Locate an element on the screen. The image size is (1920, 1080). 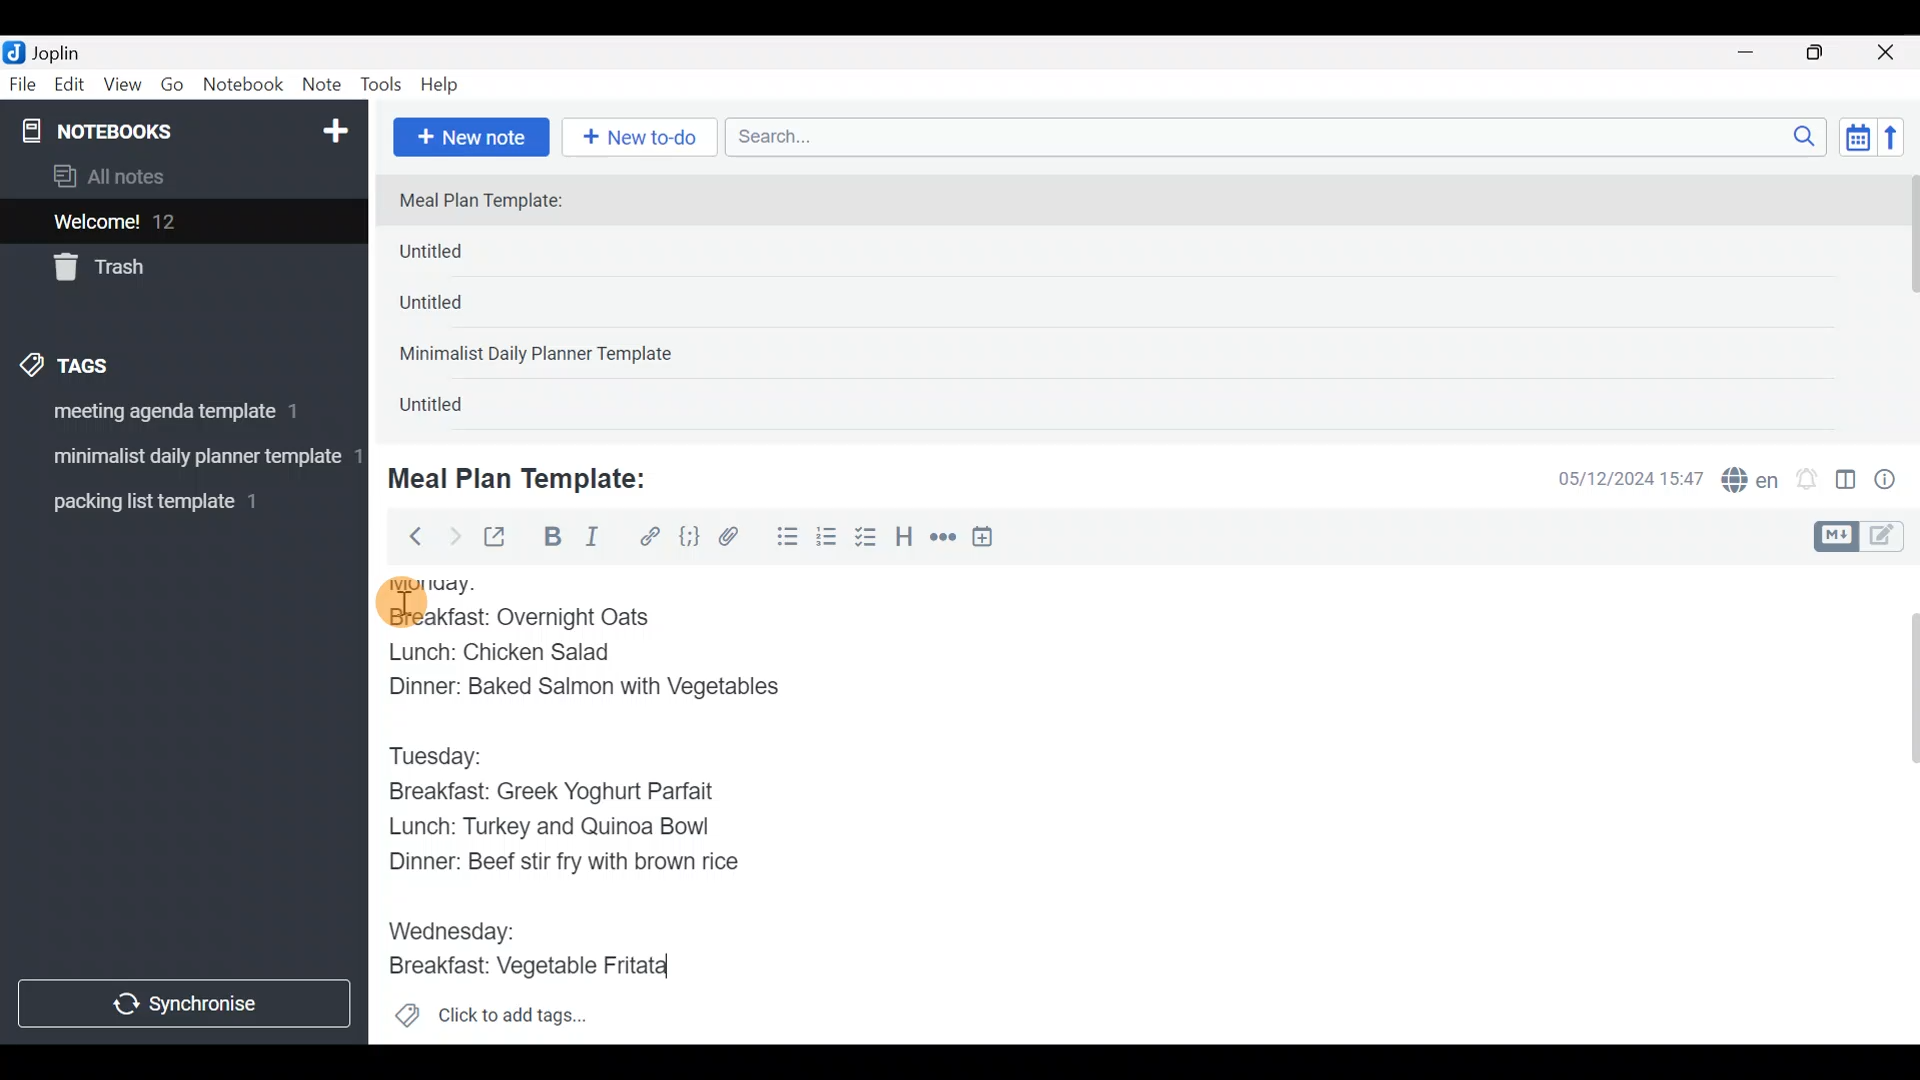
Untitled is located at coordinates (454, 409).